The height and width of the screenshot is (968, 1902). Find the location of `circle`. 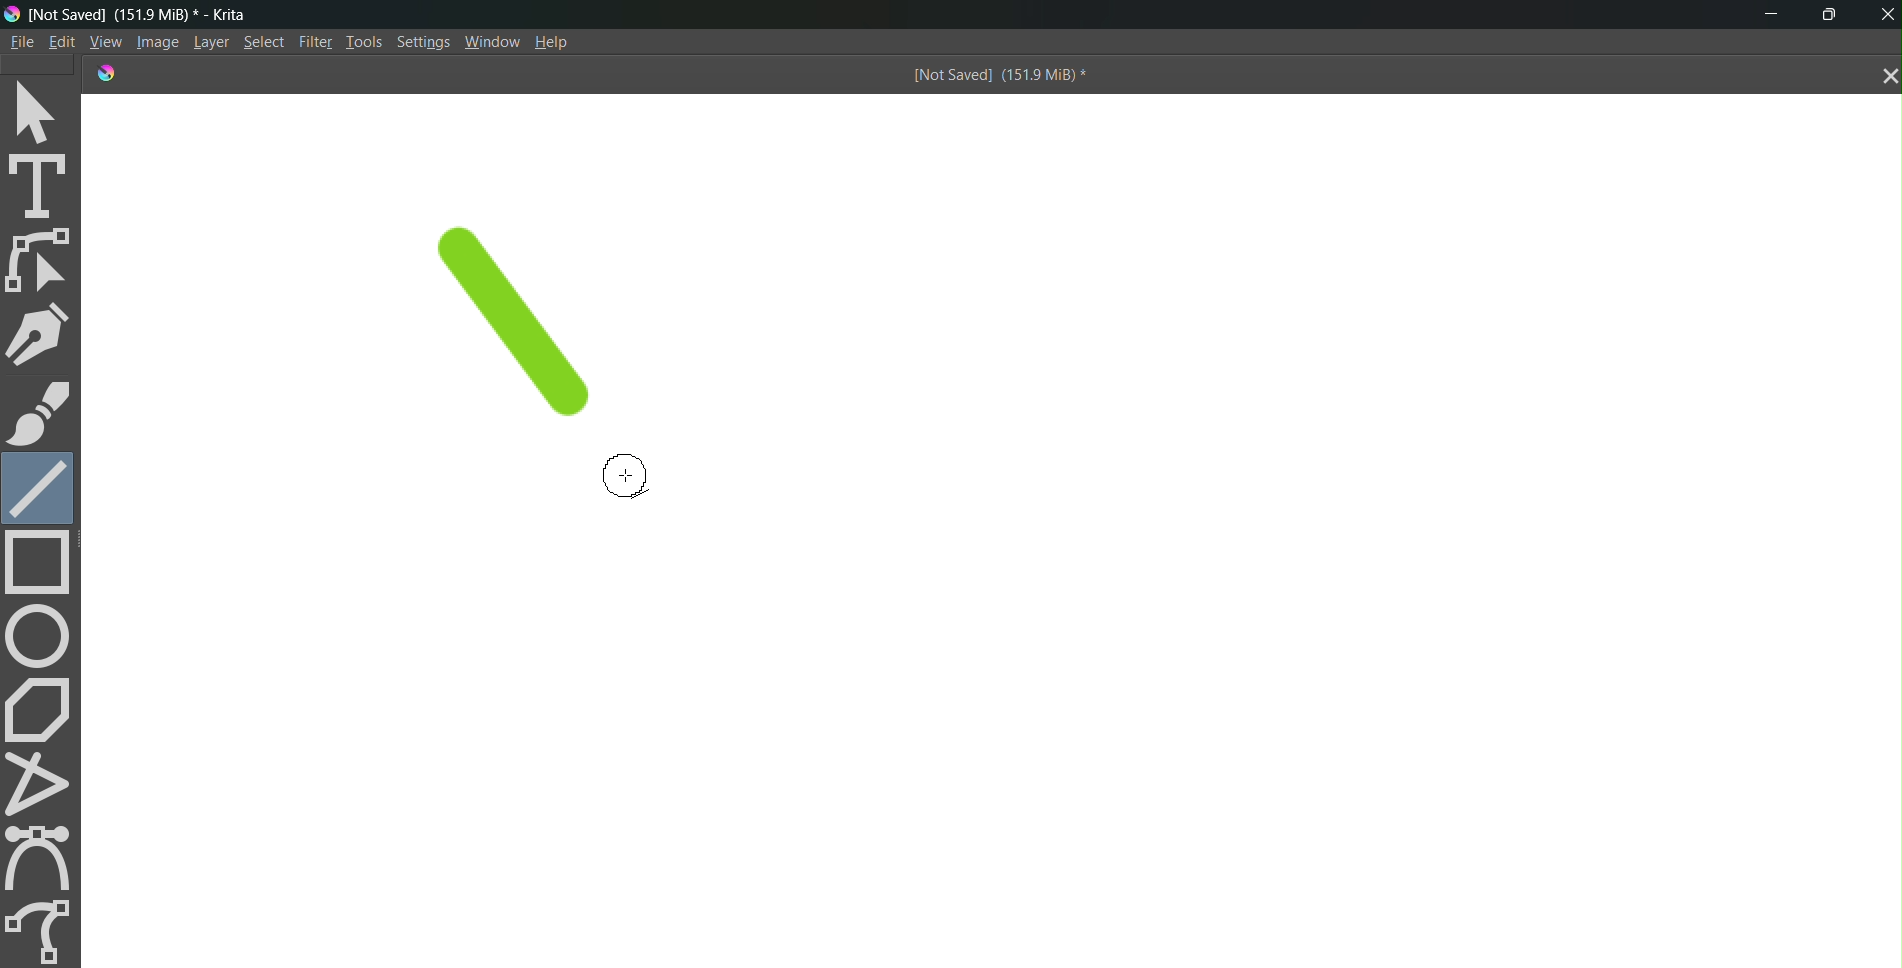

circle is located at coordinates (40, 635).